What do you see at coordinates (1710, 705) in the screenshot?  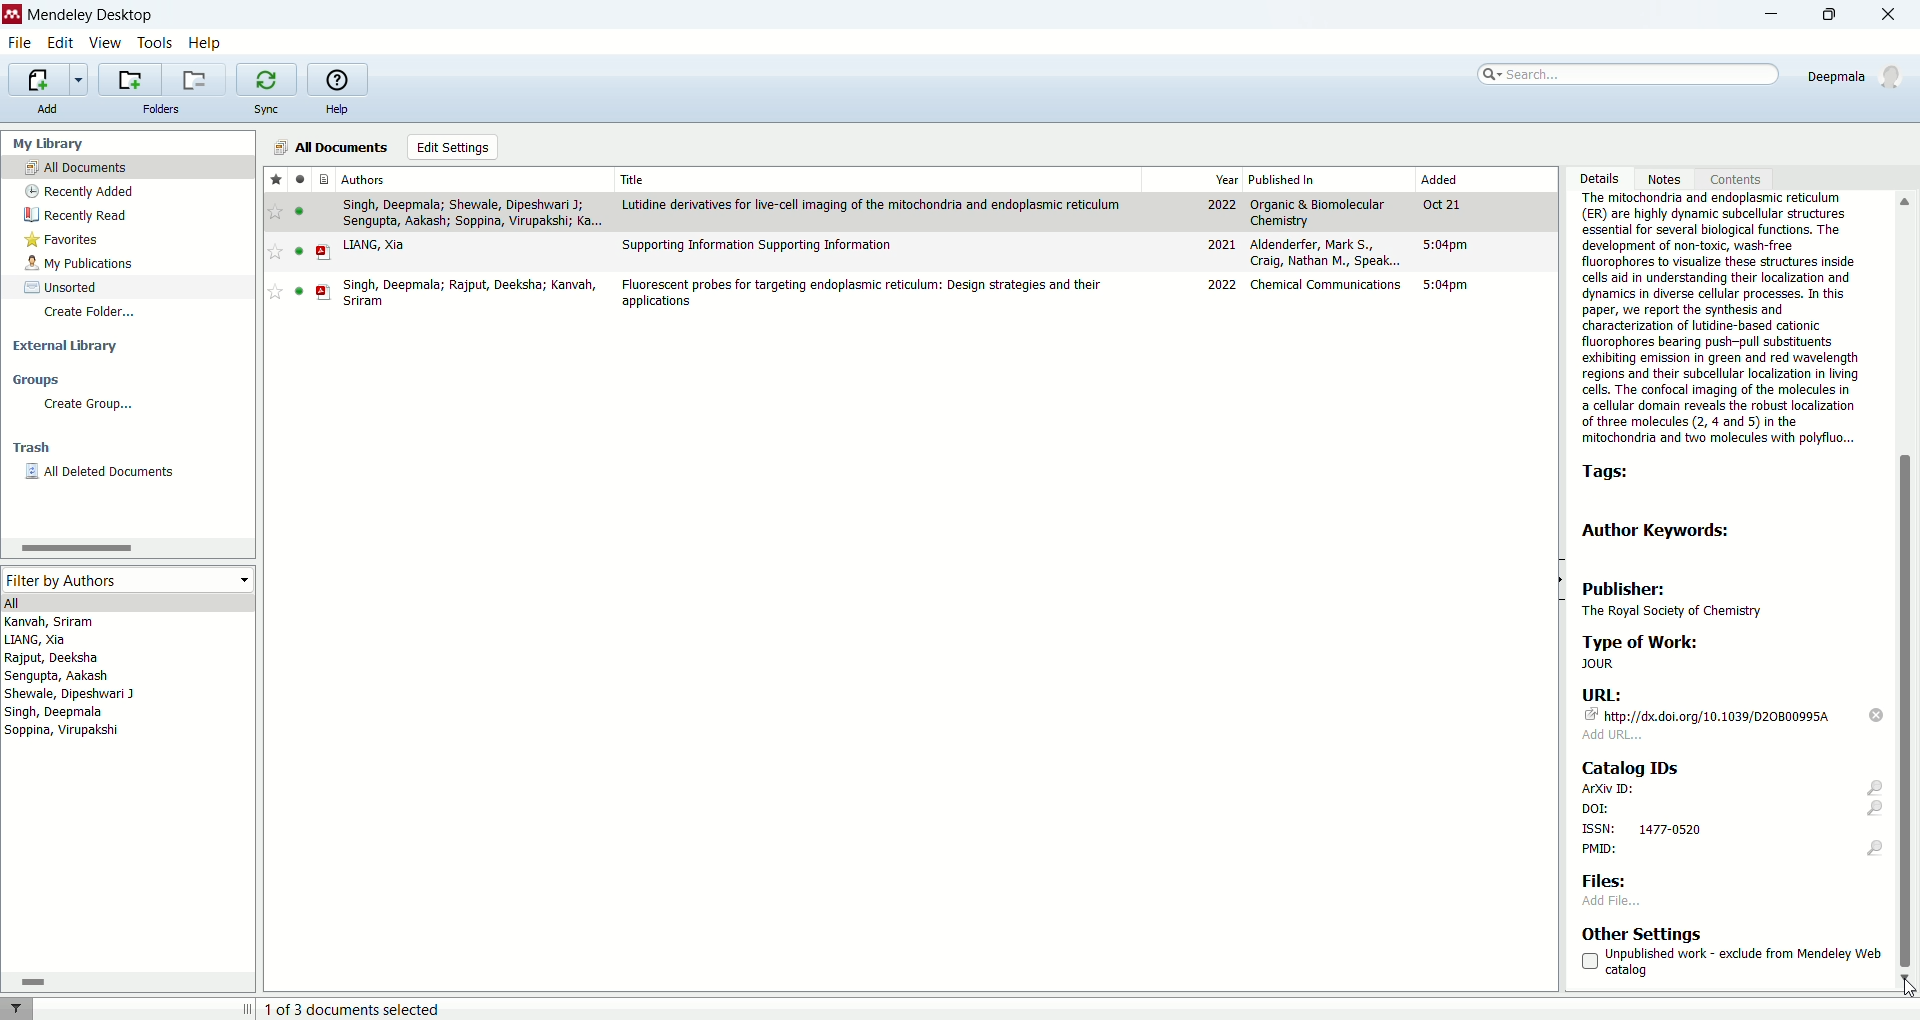 I see `URL: http://dx.doi.org/10.1039/D20B00995A` at bounding box center [1710, 705].